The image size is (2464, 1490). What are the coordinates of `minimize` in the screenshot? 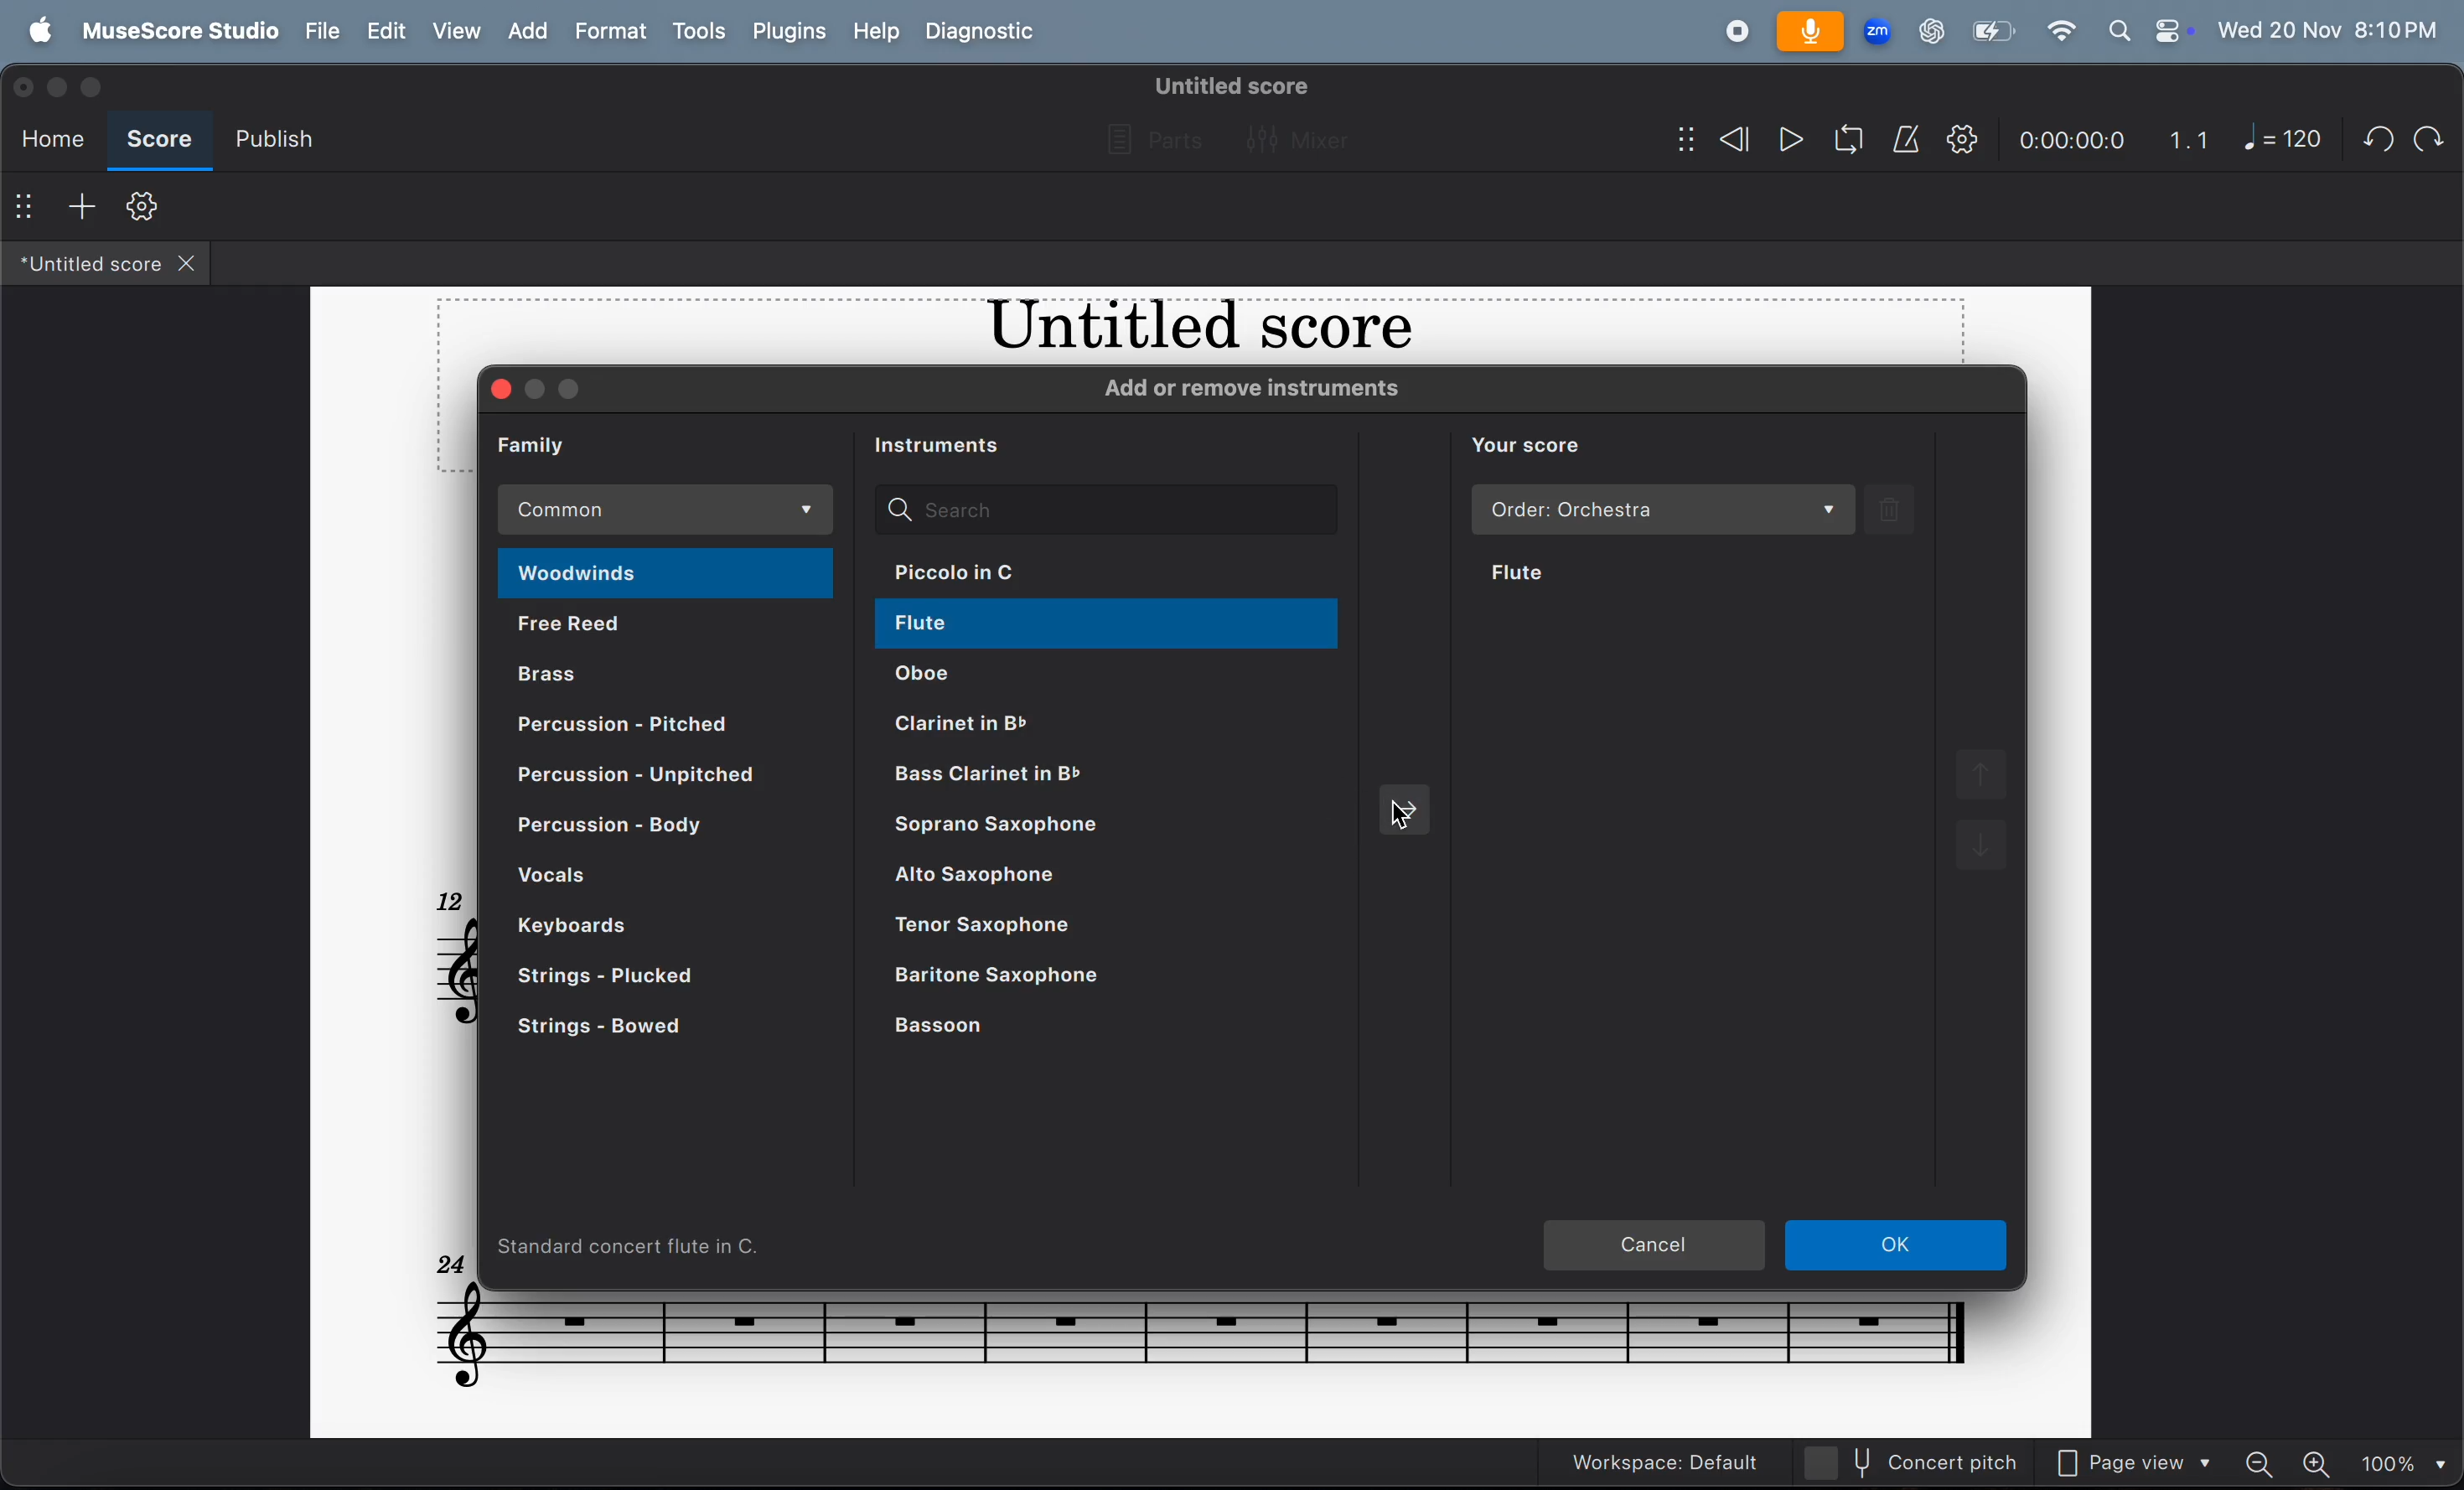 It's located at (538, 387).